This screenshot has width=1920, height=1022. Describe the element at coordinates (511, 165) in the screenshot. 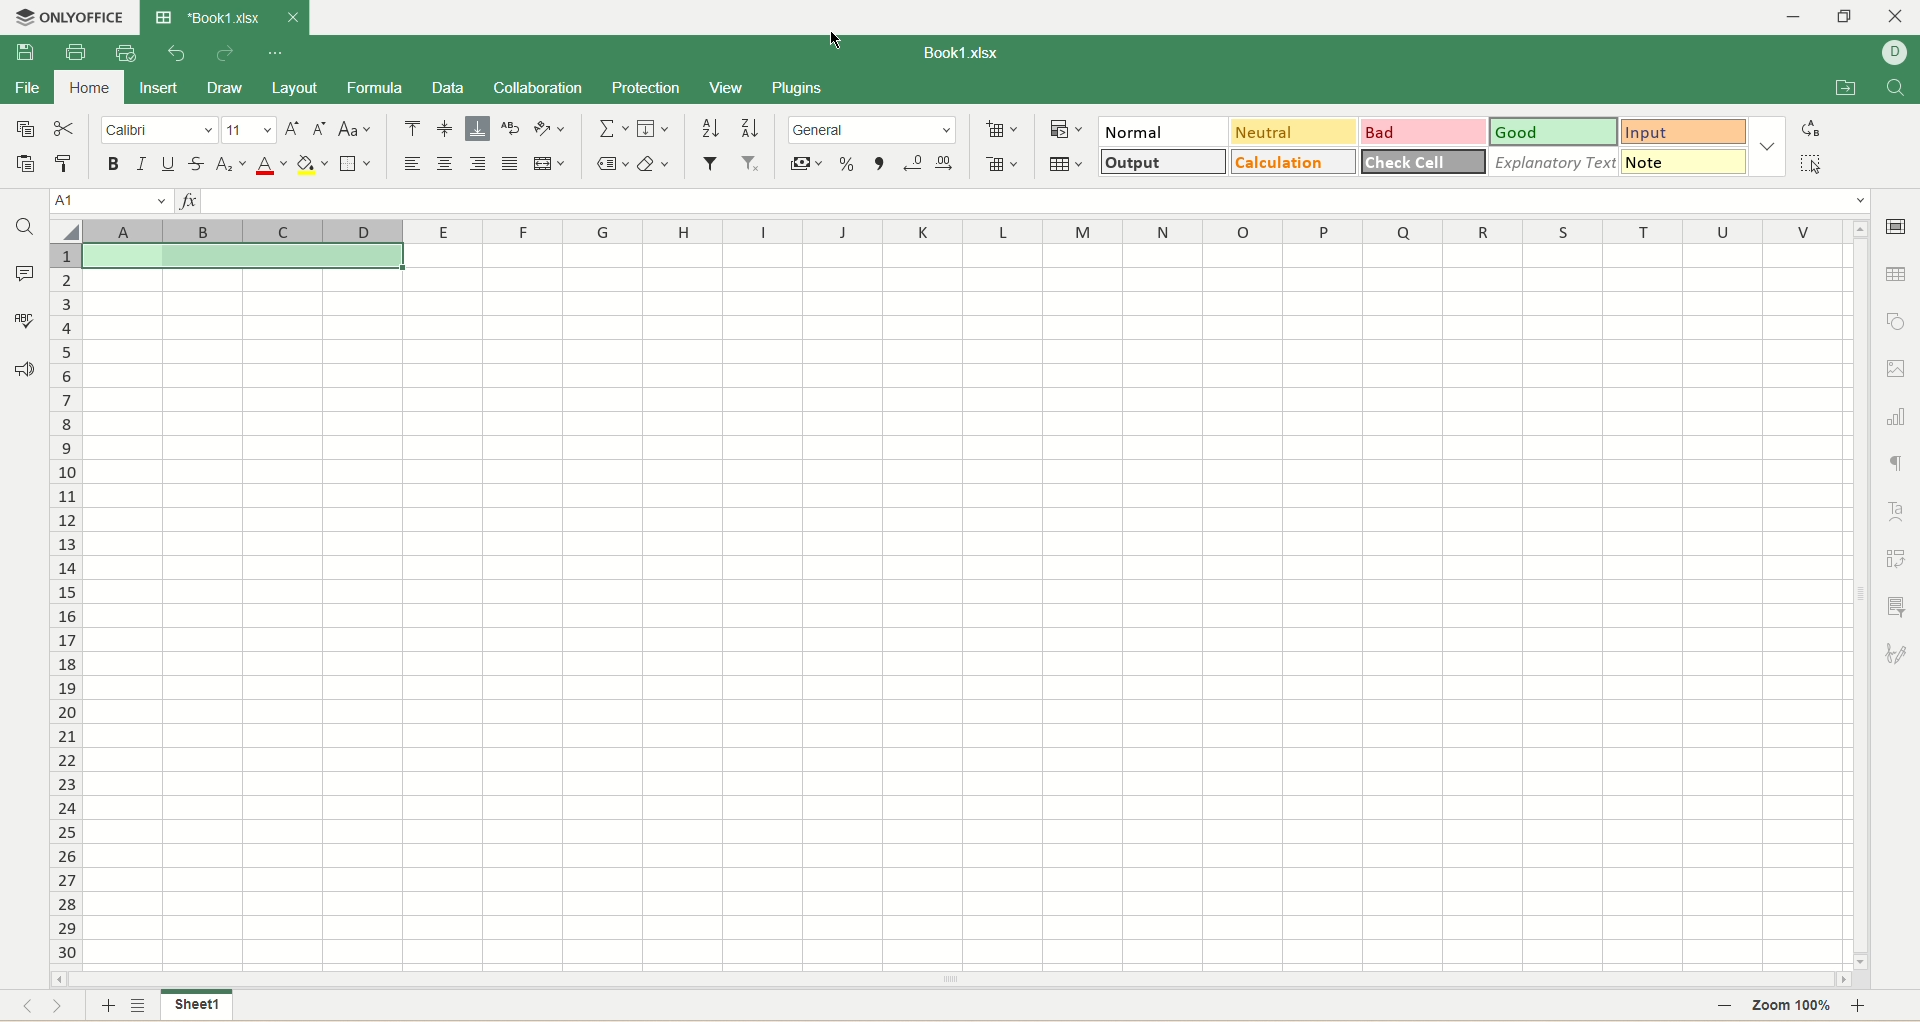

I see `justified` at that location.